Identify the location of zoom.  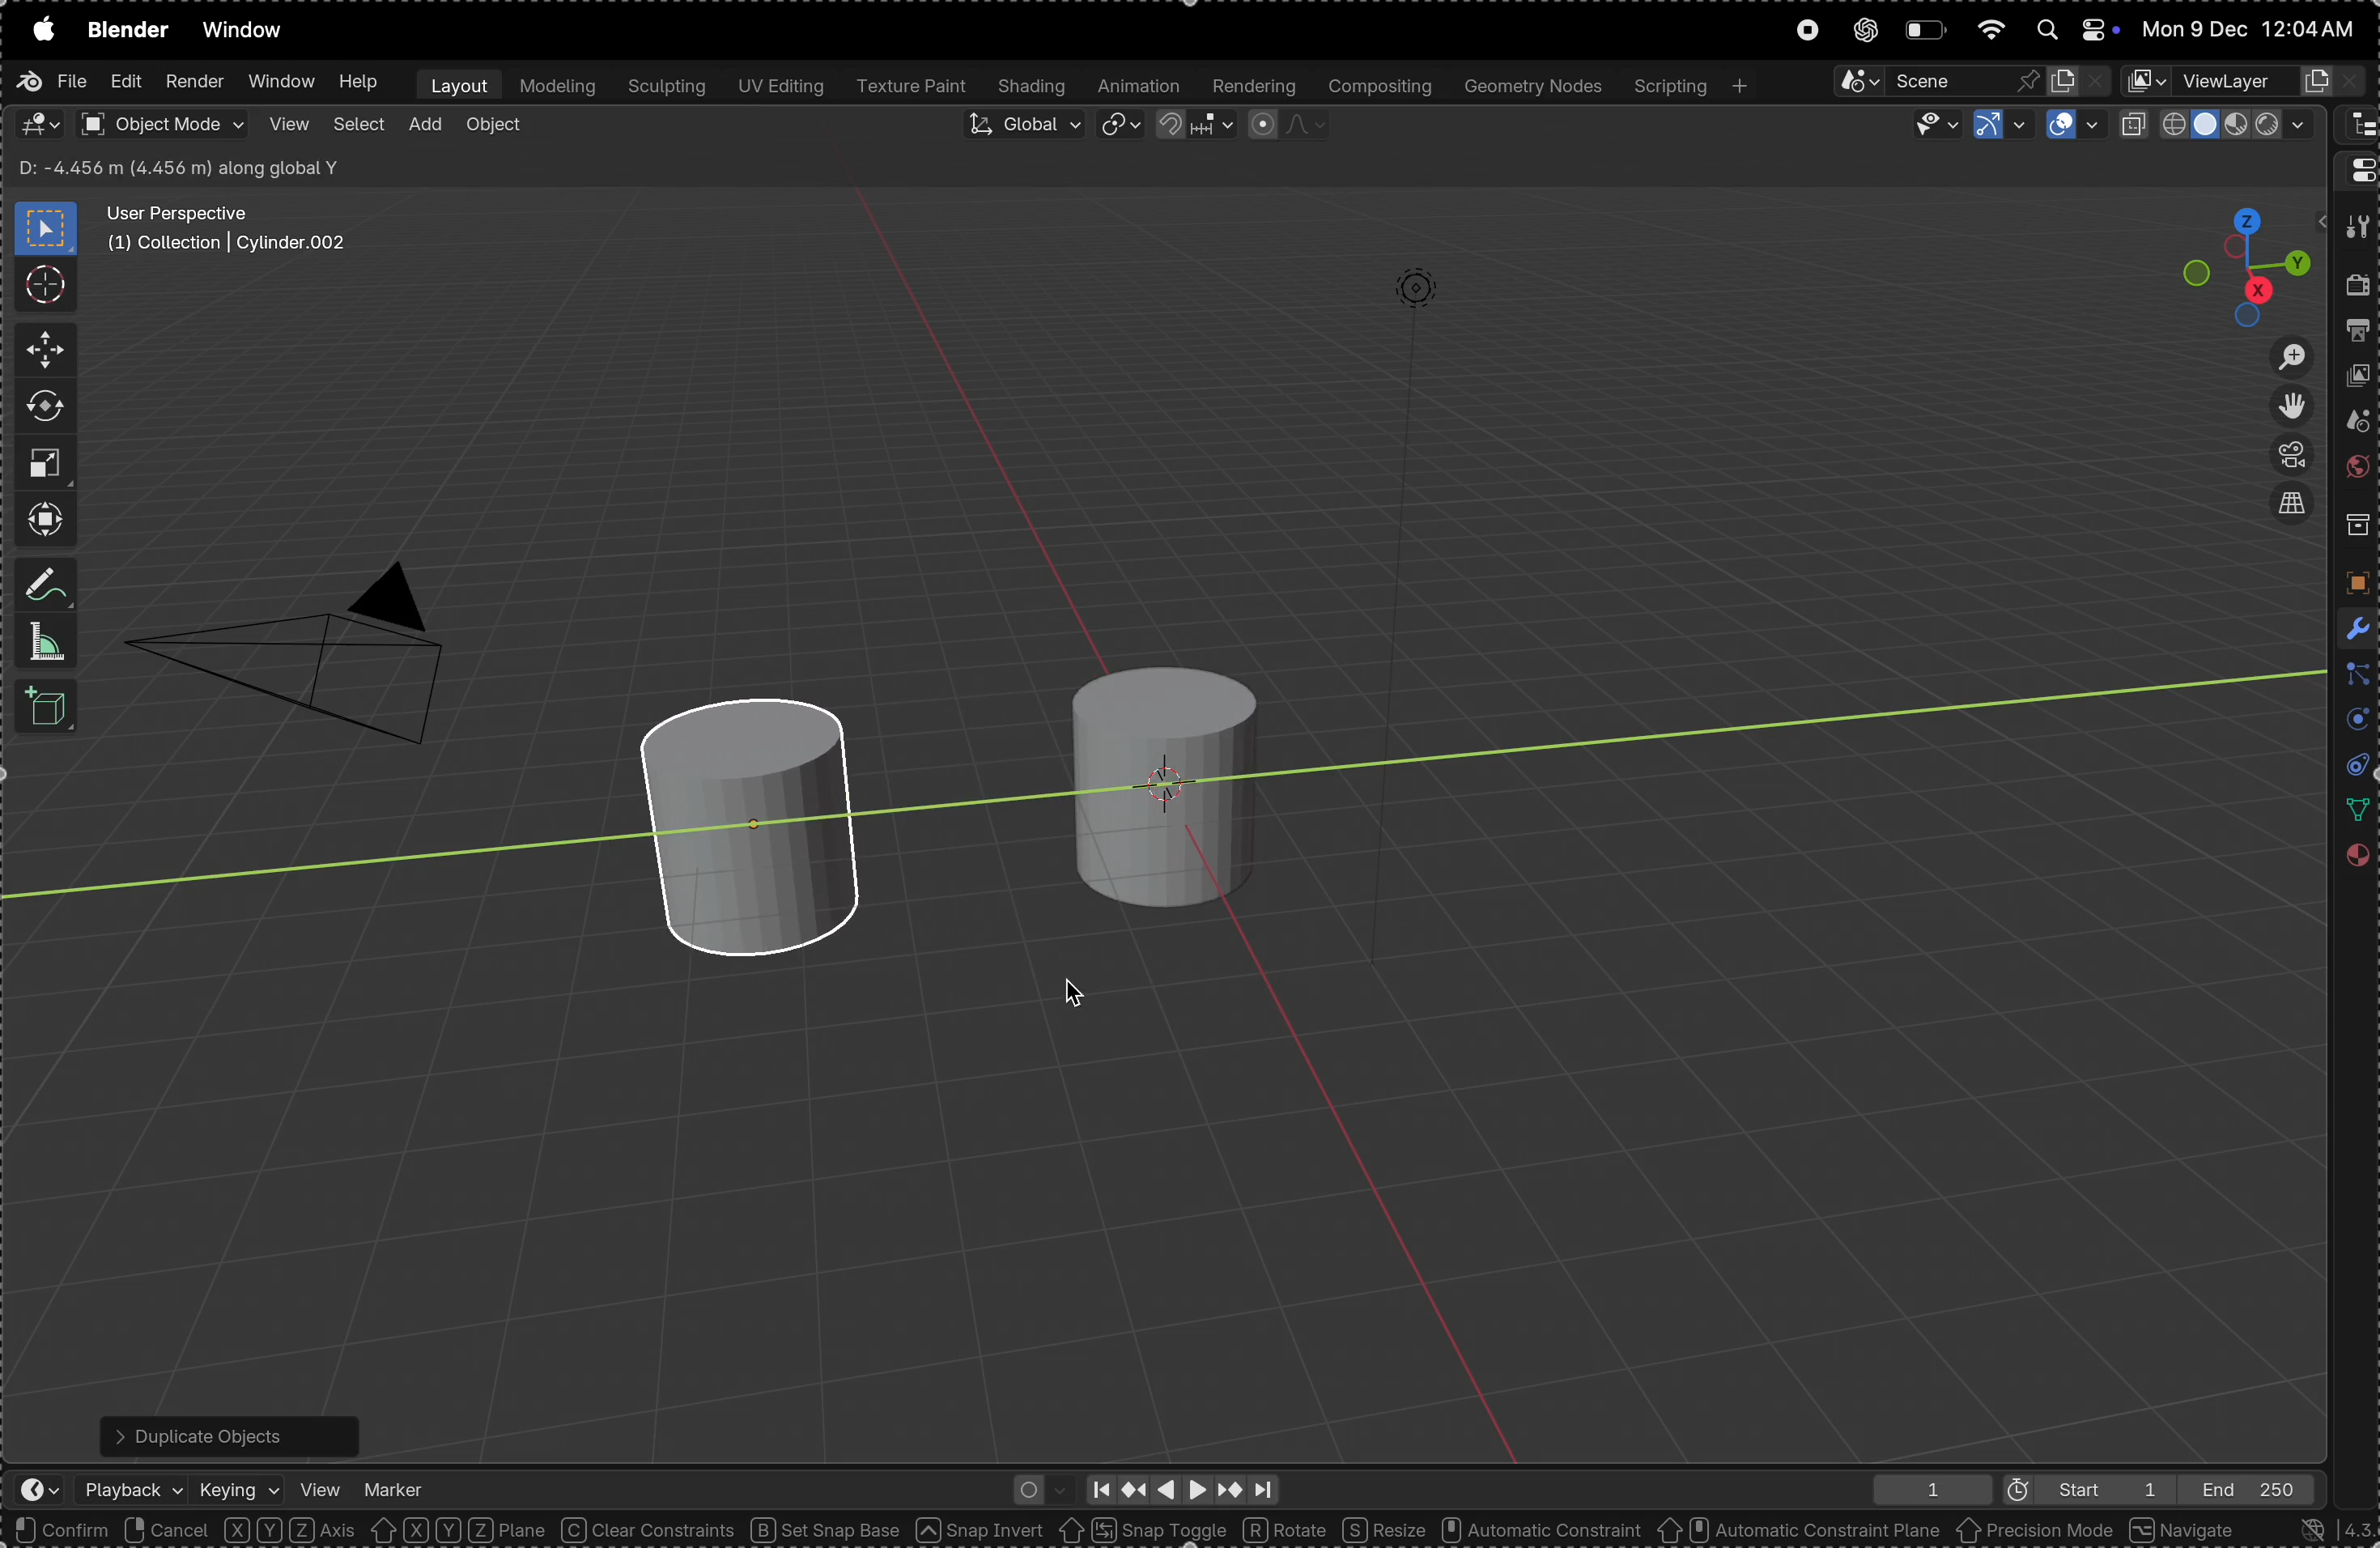
(2279, 356).